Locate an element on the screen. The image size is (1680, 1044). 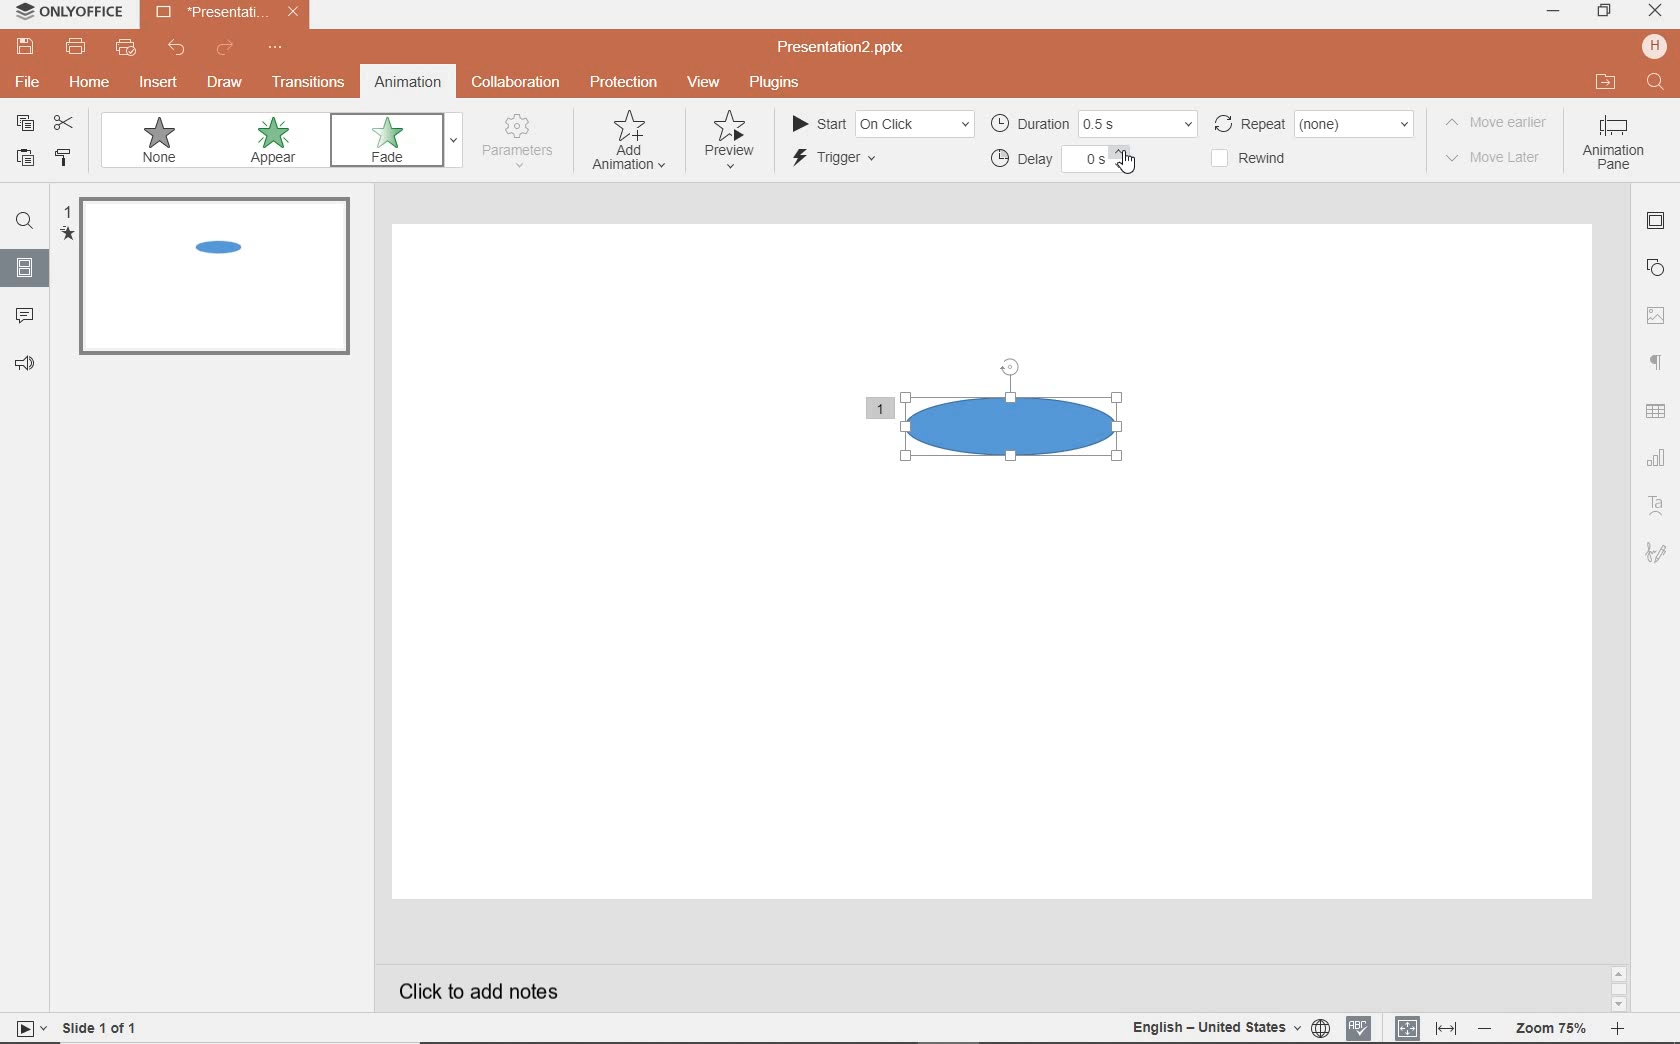
protection is located at coordinates (624, 82).